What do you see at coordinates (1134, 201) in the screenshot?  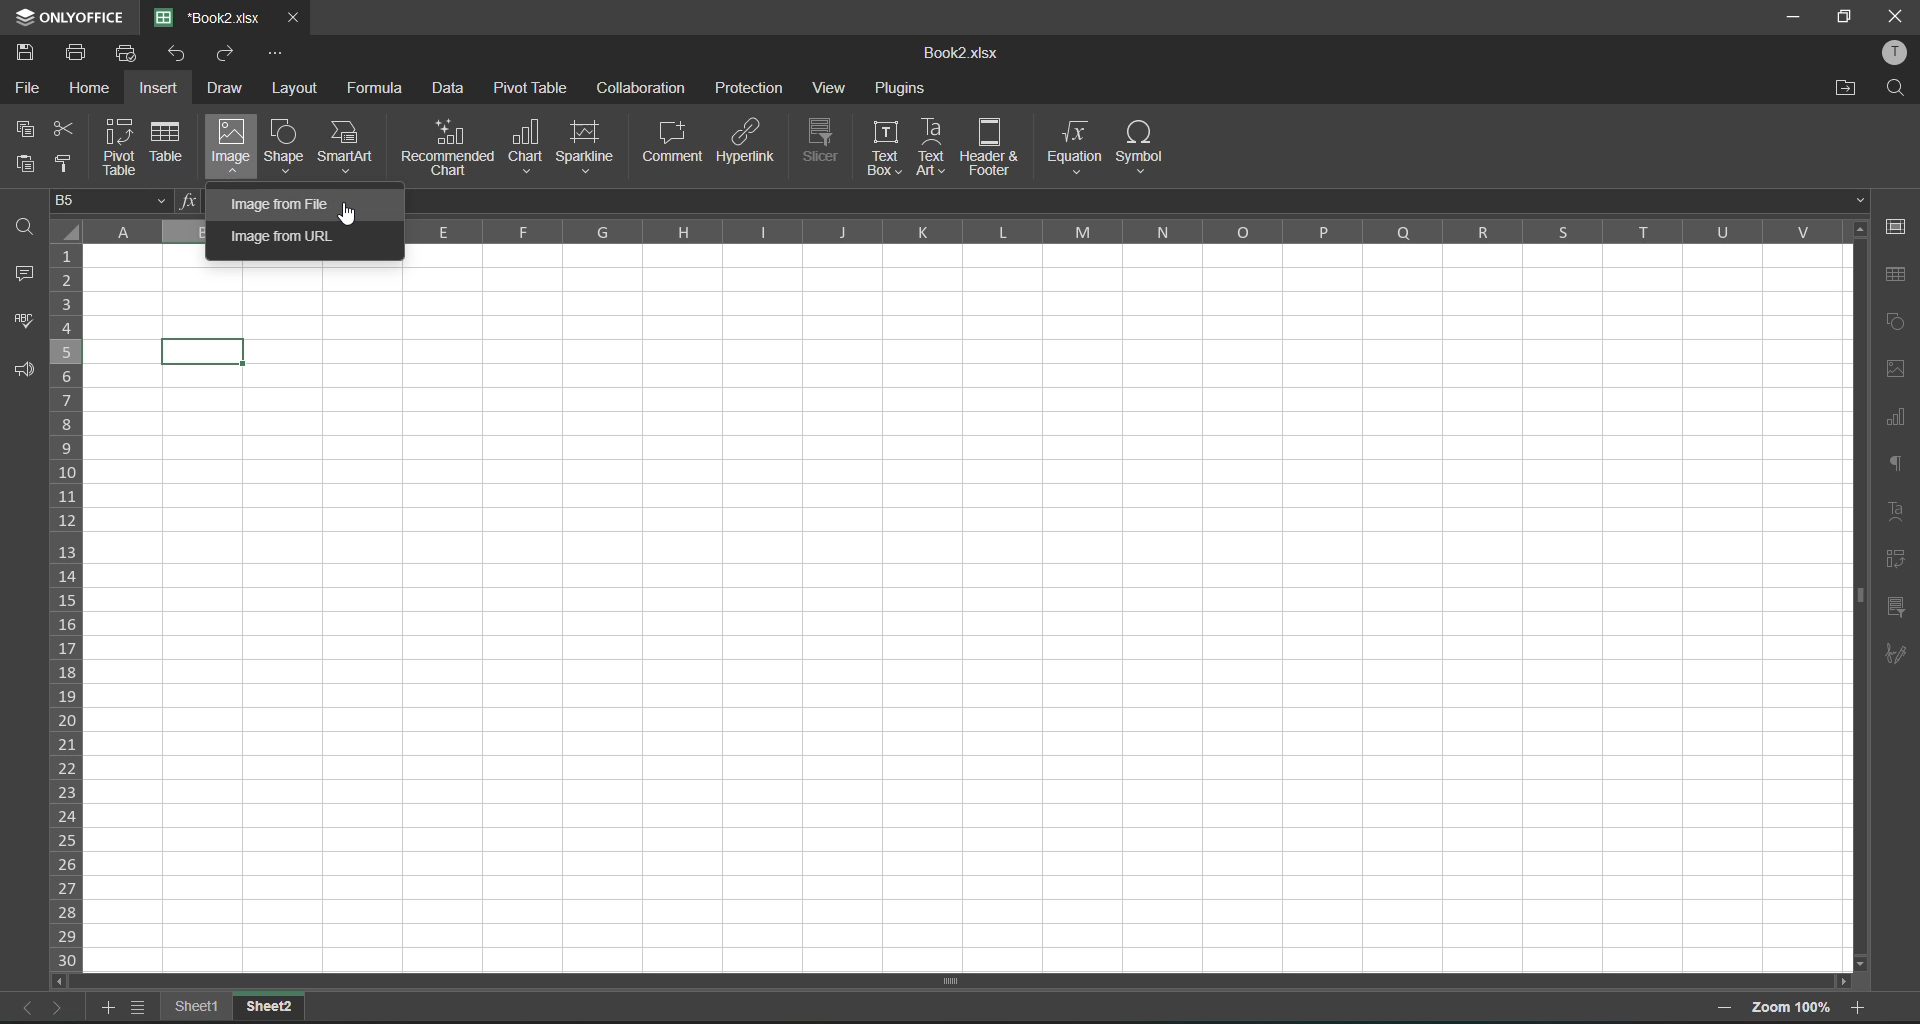 I see `formula bar` at bounding box center [1134, 201].